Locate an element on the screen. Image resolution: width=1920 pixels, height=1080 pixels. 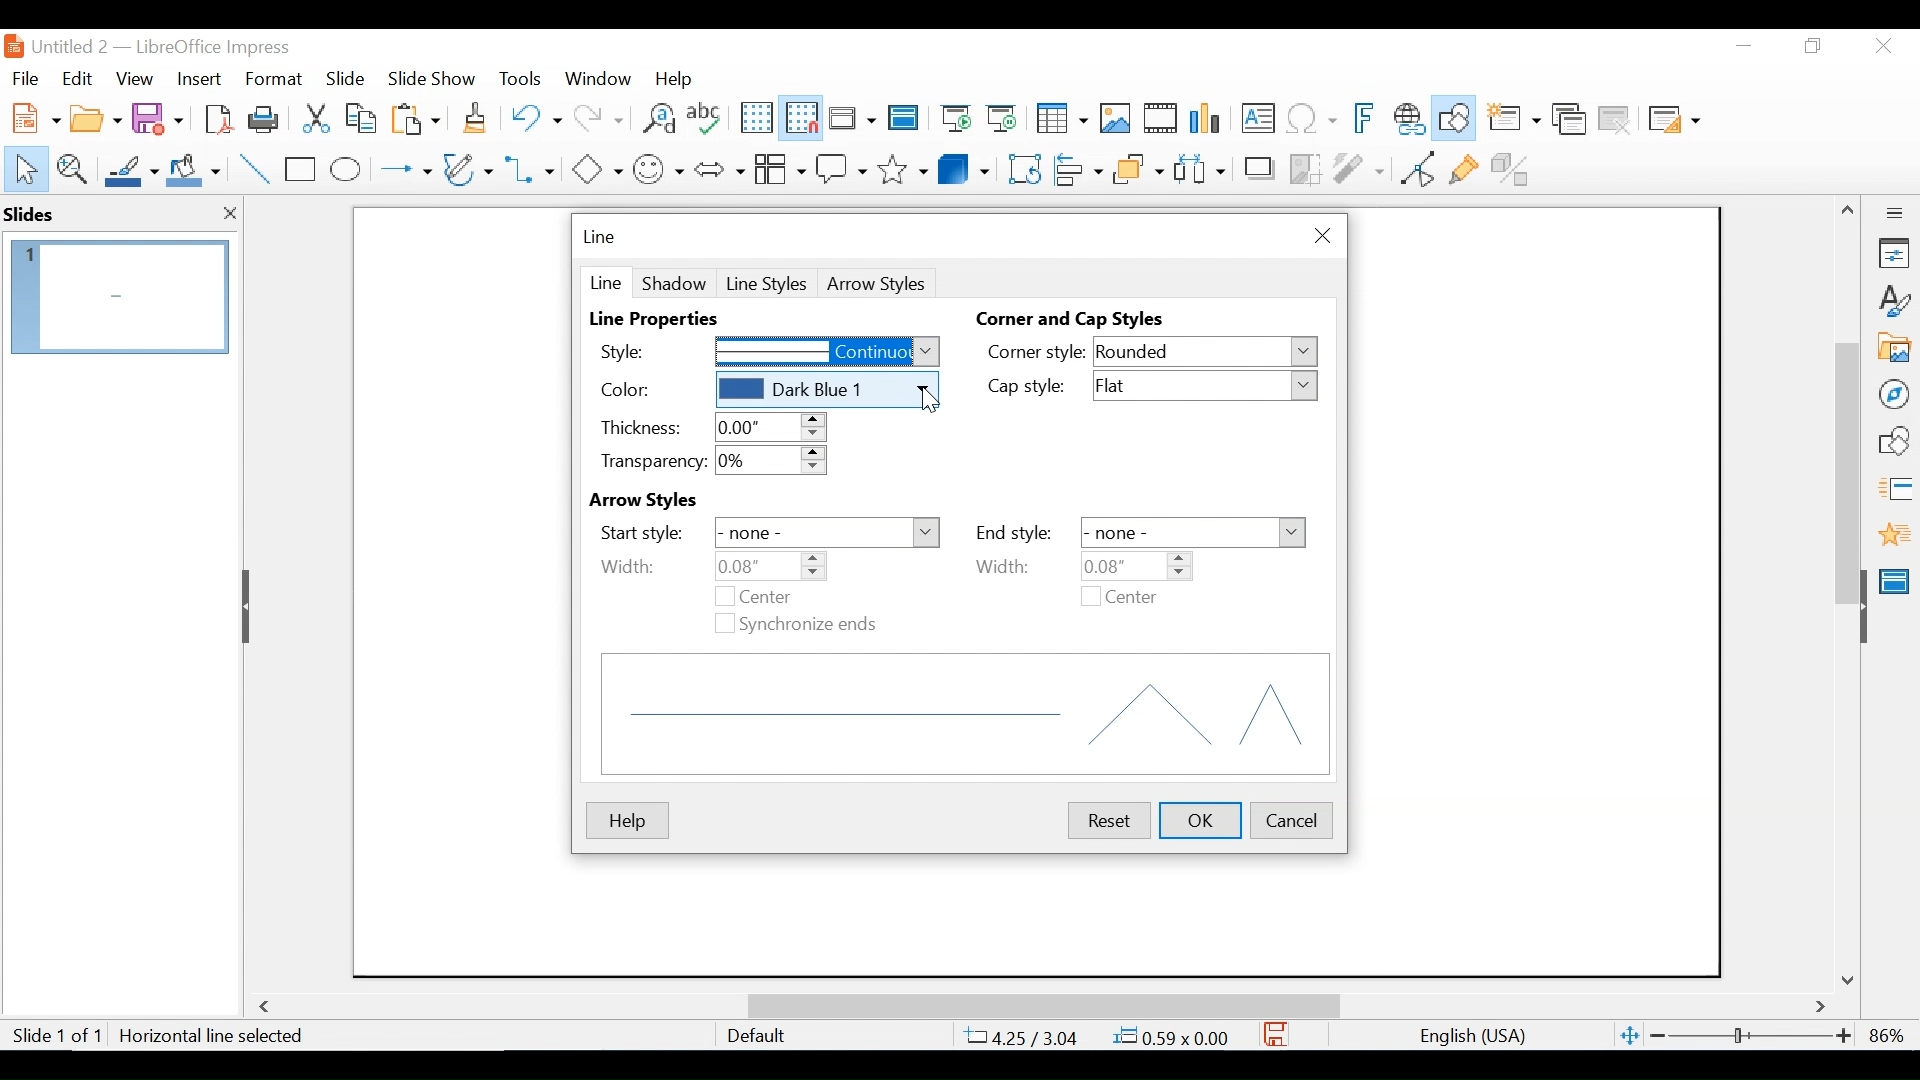
Insert Hyperlink is located at coordinates (1408, 119).